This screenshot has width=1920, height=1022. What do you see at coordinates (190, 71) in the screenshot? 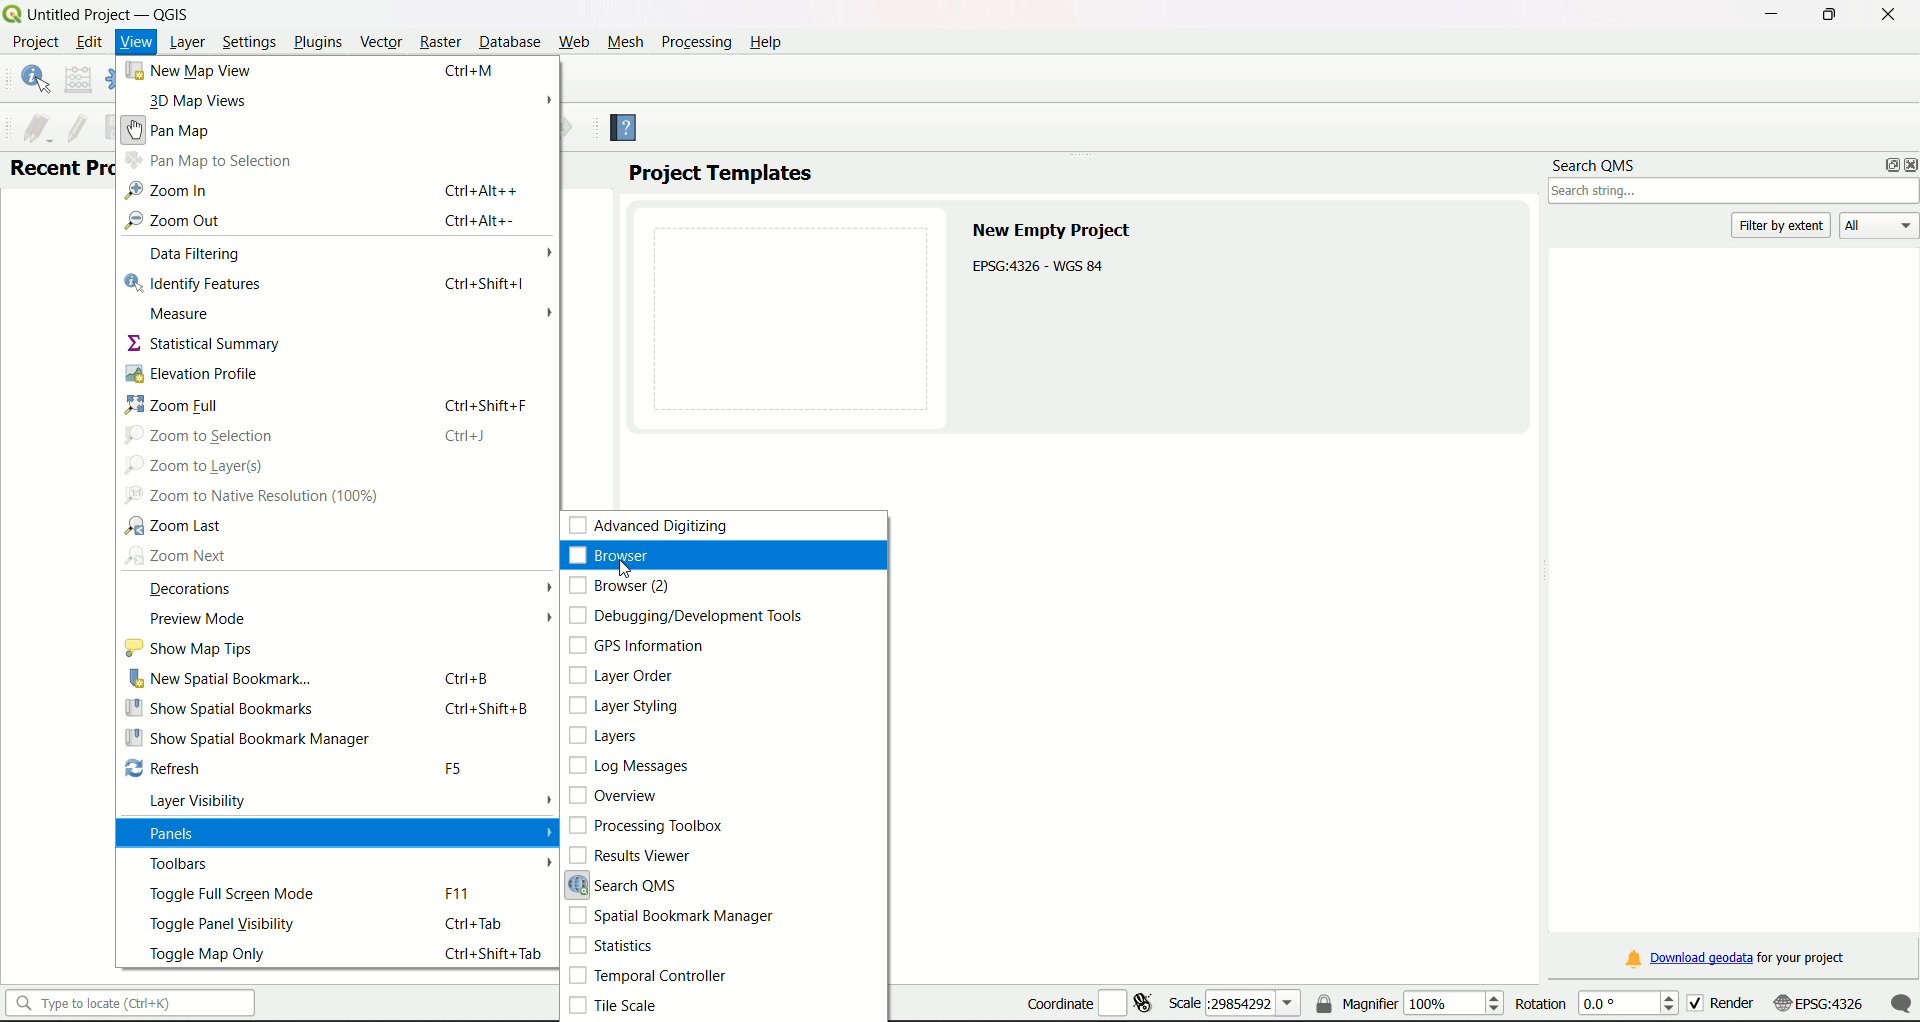
I see `New Map View` at bounding box center [190, 71].